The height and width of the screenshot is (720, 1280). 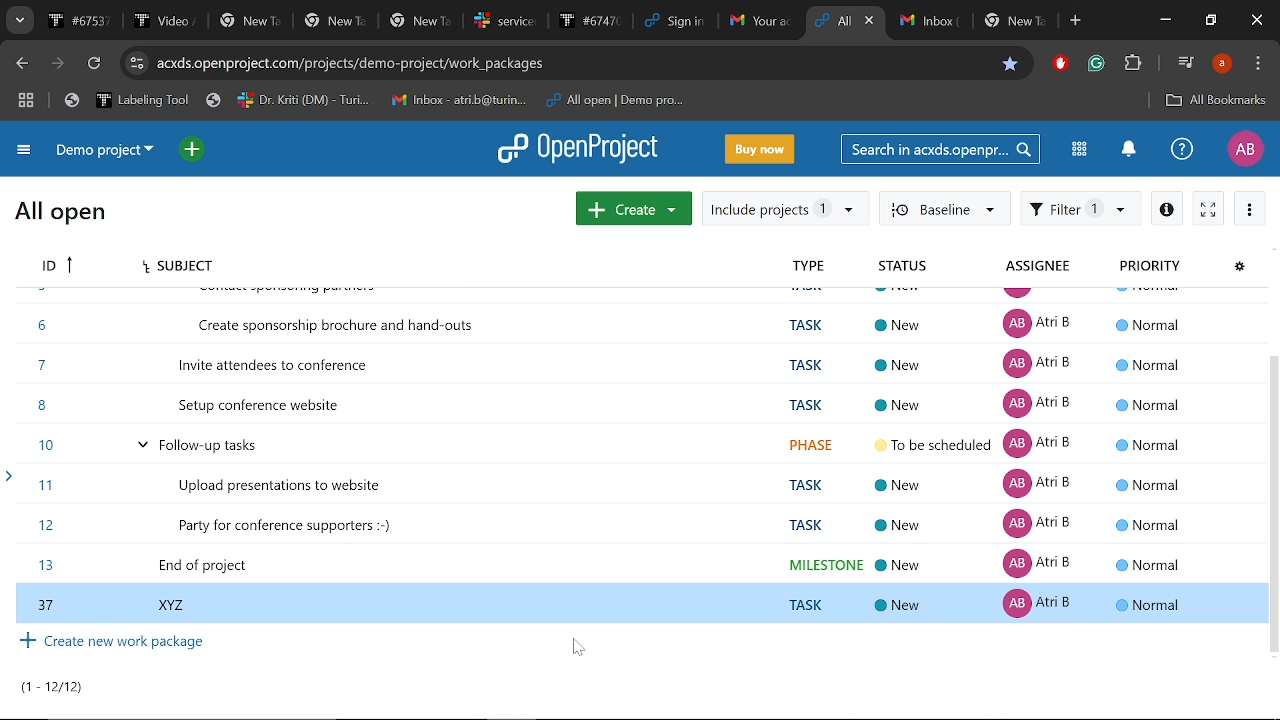 I want to click on Create, so click(x=634, y=208).